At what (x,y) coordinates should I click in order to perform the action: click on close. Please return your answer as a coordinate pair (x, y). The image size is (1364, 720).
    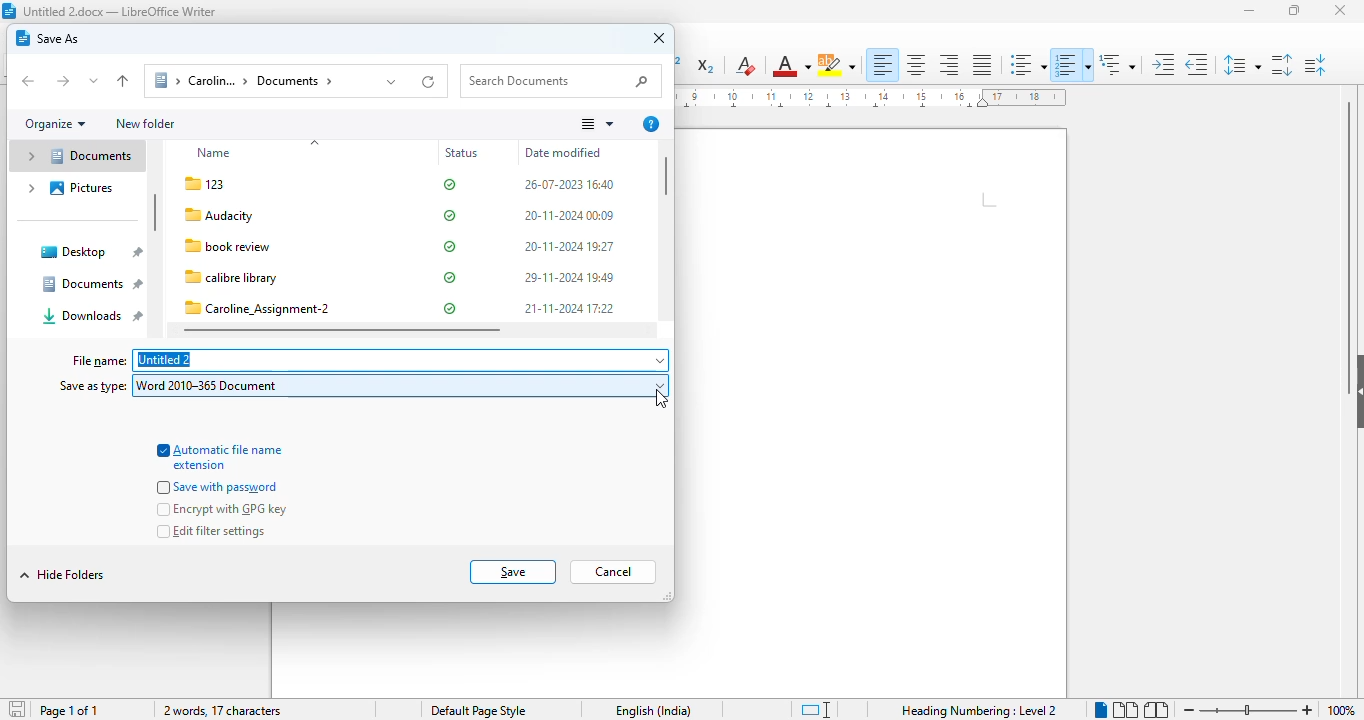
    Looking at the image, I should click on (660, 39).